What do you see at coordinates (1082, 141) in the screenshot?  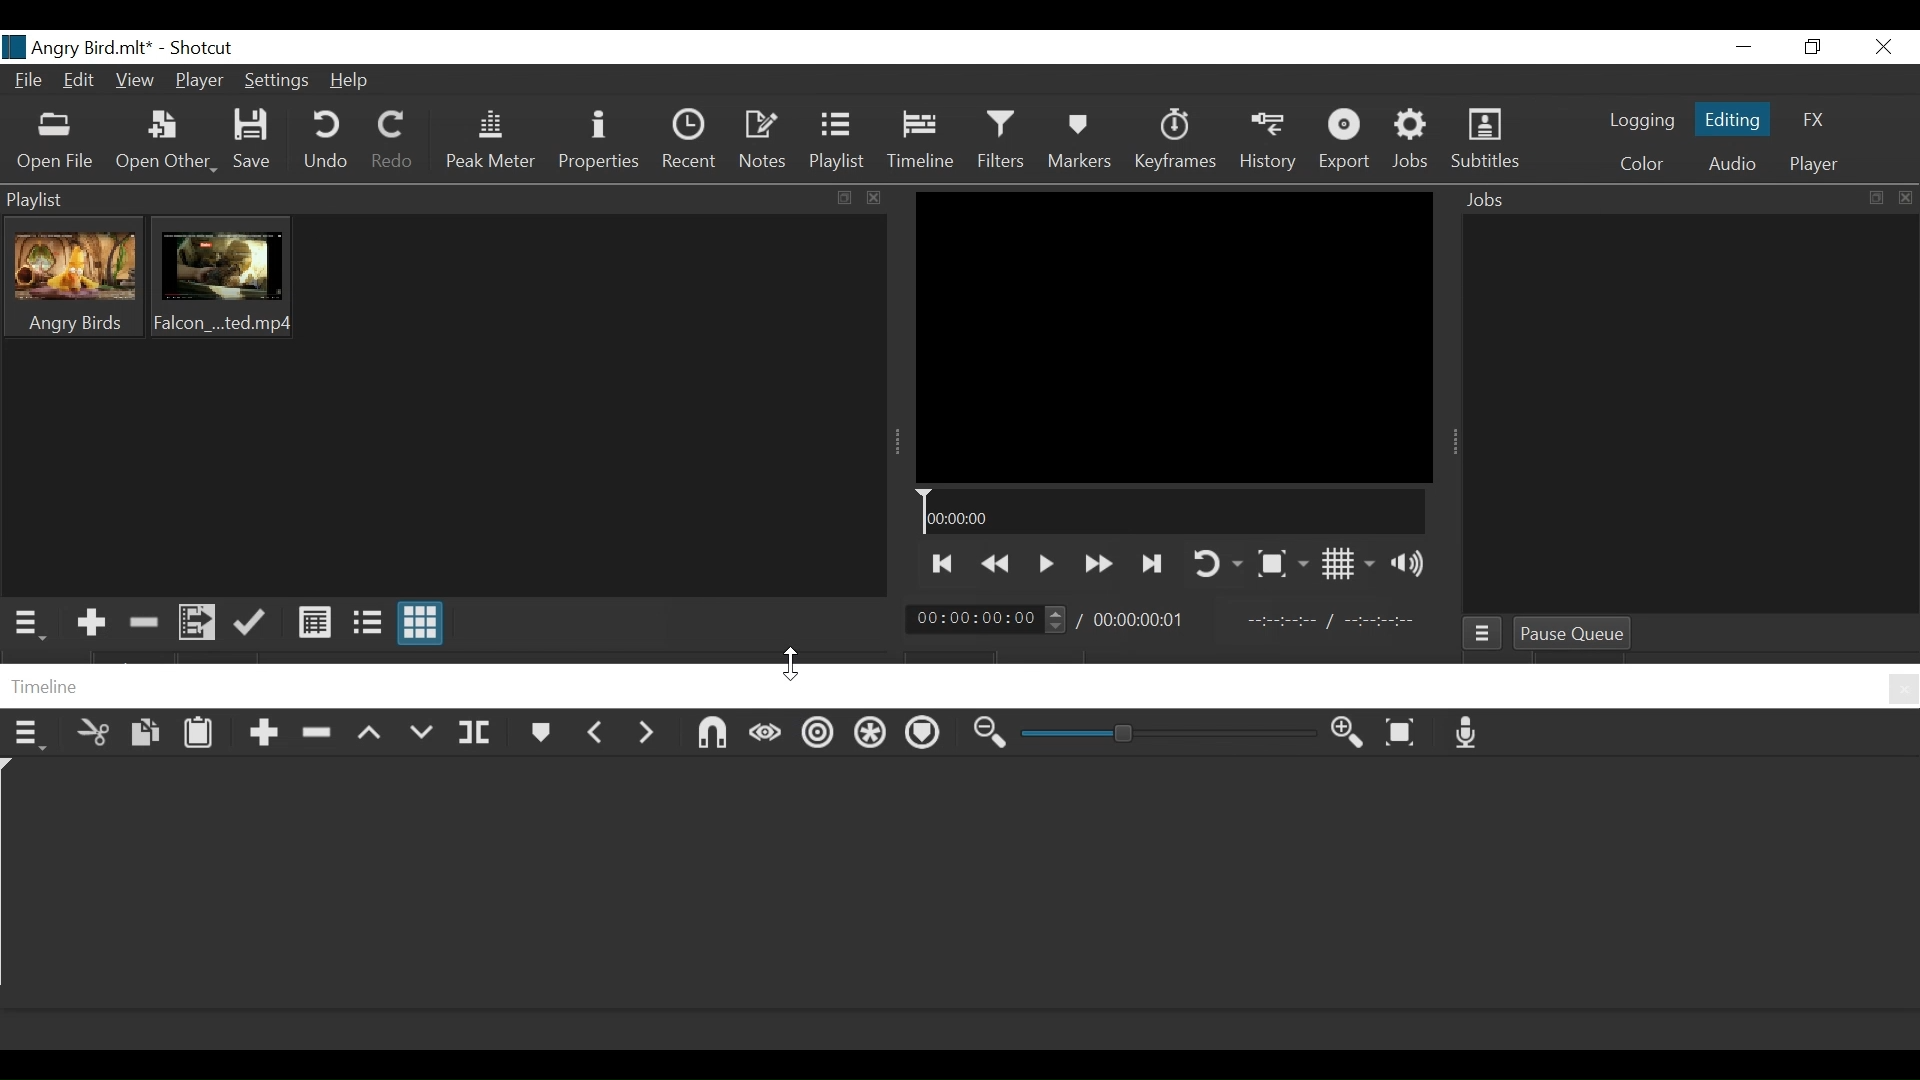 I see `Markers` at bounding box center [1082, 141].